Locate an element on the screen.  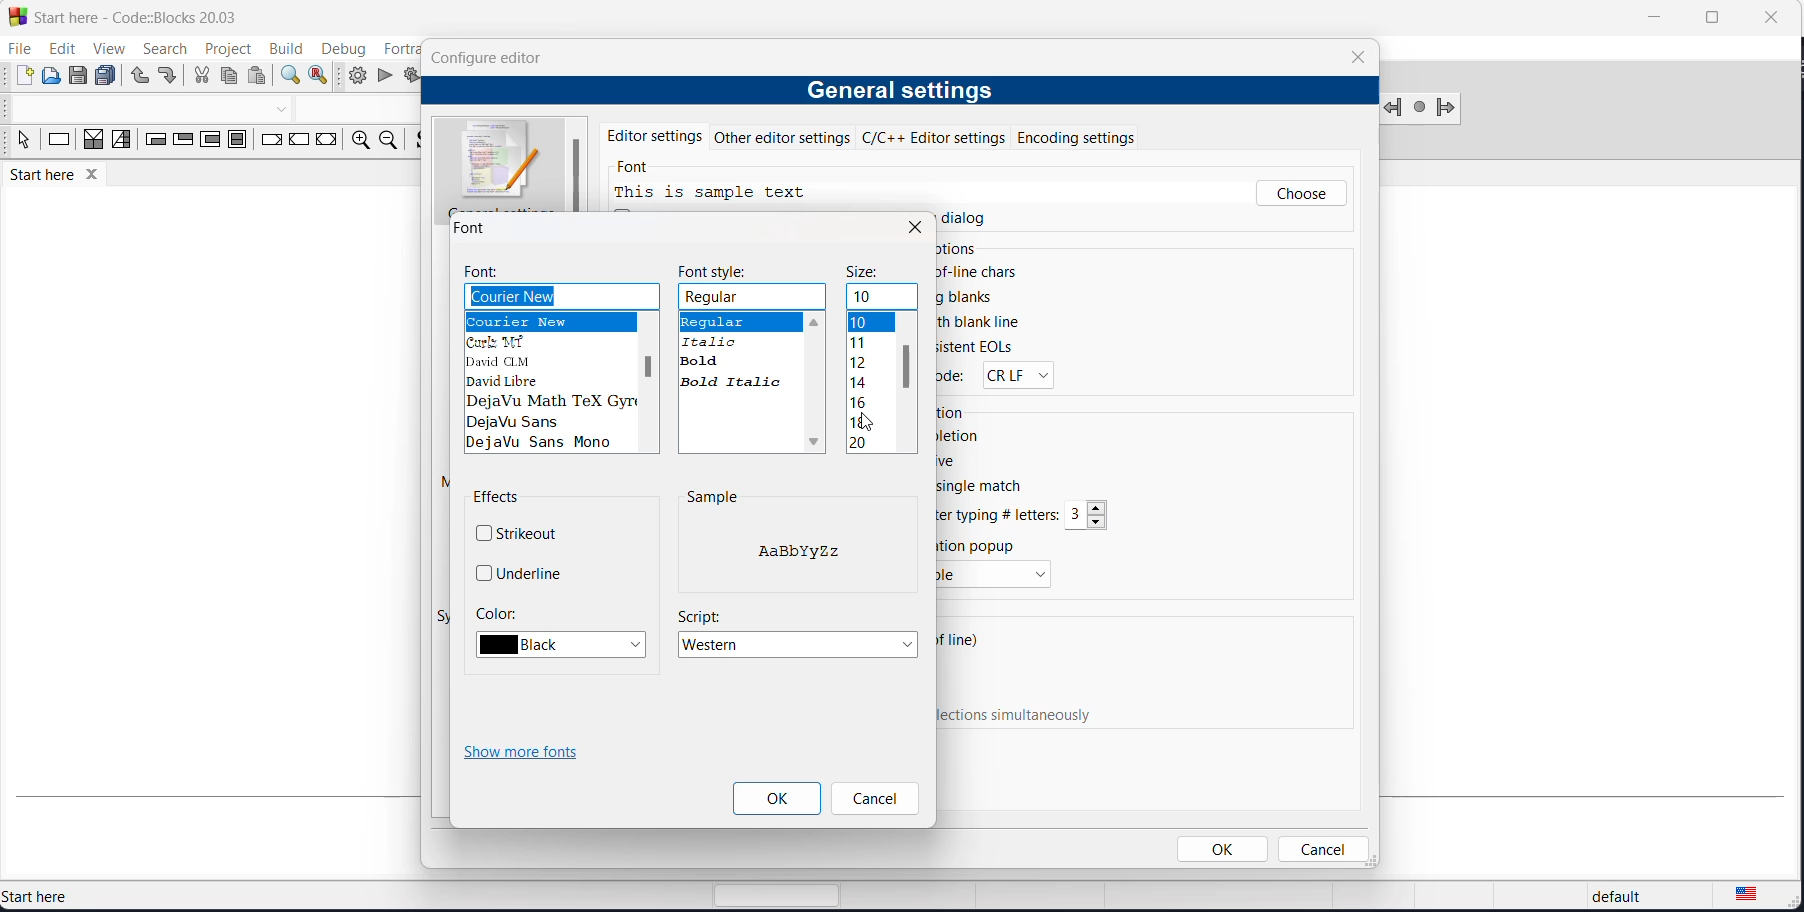
enable typing  is located at coordinates (1026, 716).